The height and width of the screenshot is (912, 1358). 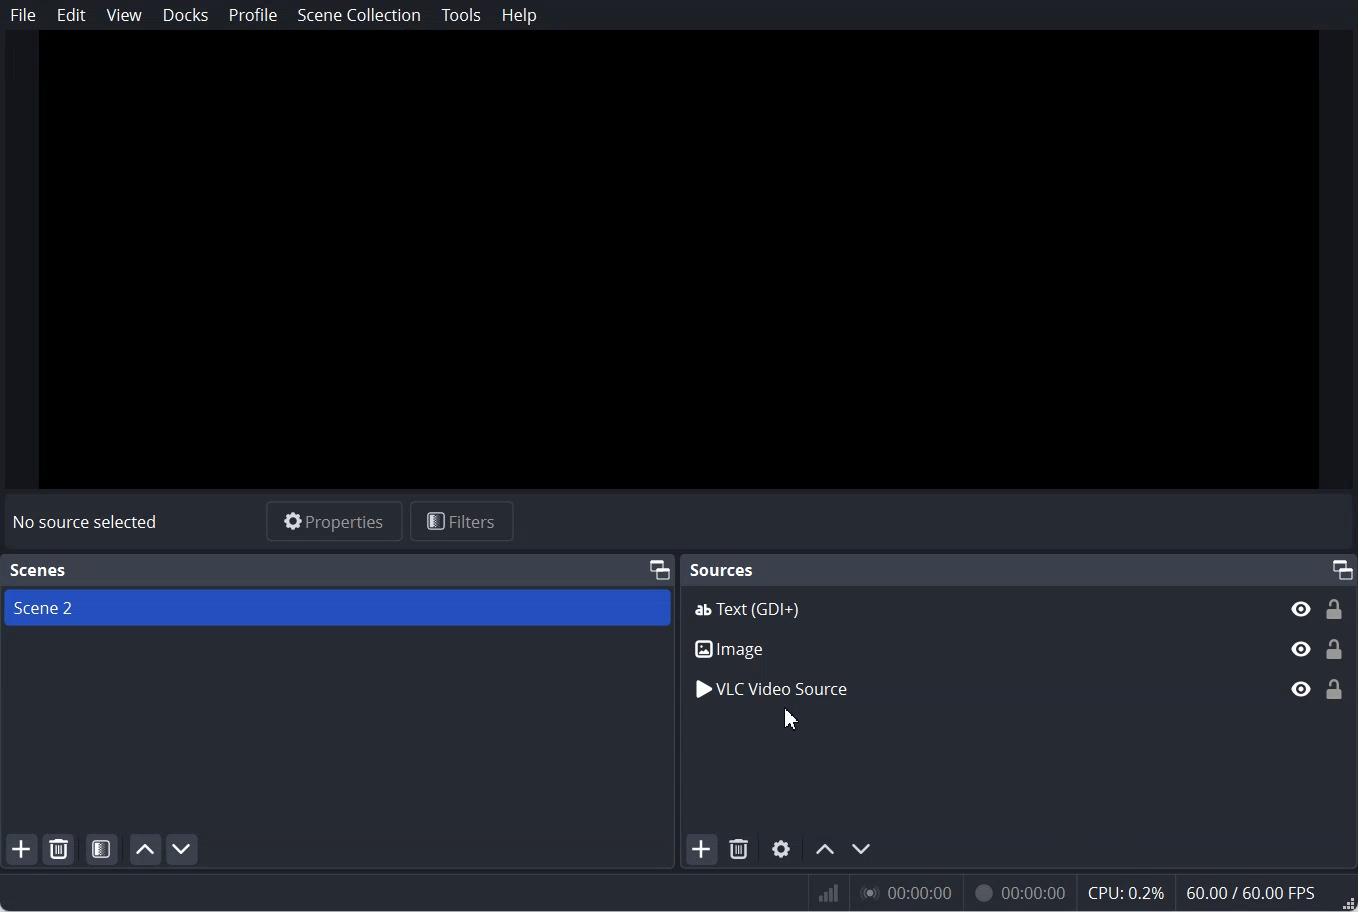 I want to click on Numeric Result, so click(x=1083, y=891).